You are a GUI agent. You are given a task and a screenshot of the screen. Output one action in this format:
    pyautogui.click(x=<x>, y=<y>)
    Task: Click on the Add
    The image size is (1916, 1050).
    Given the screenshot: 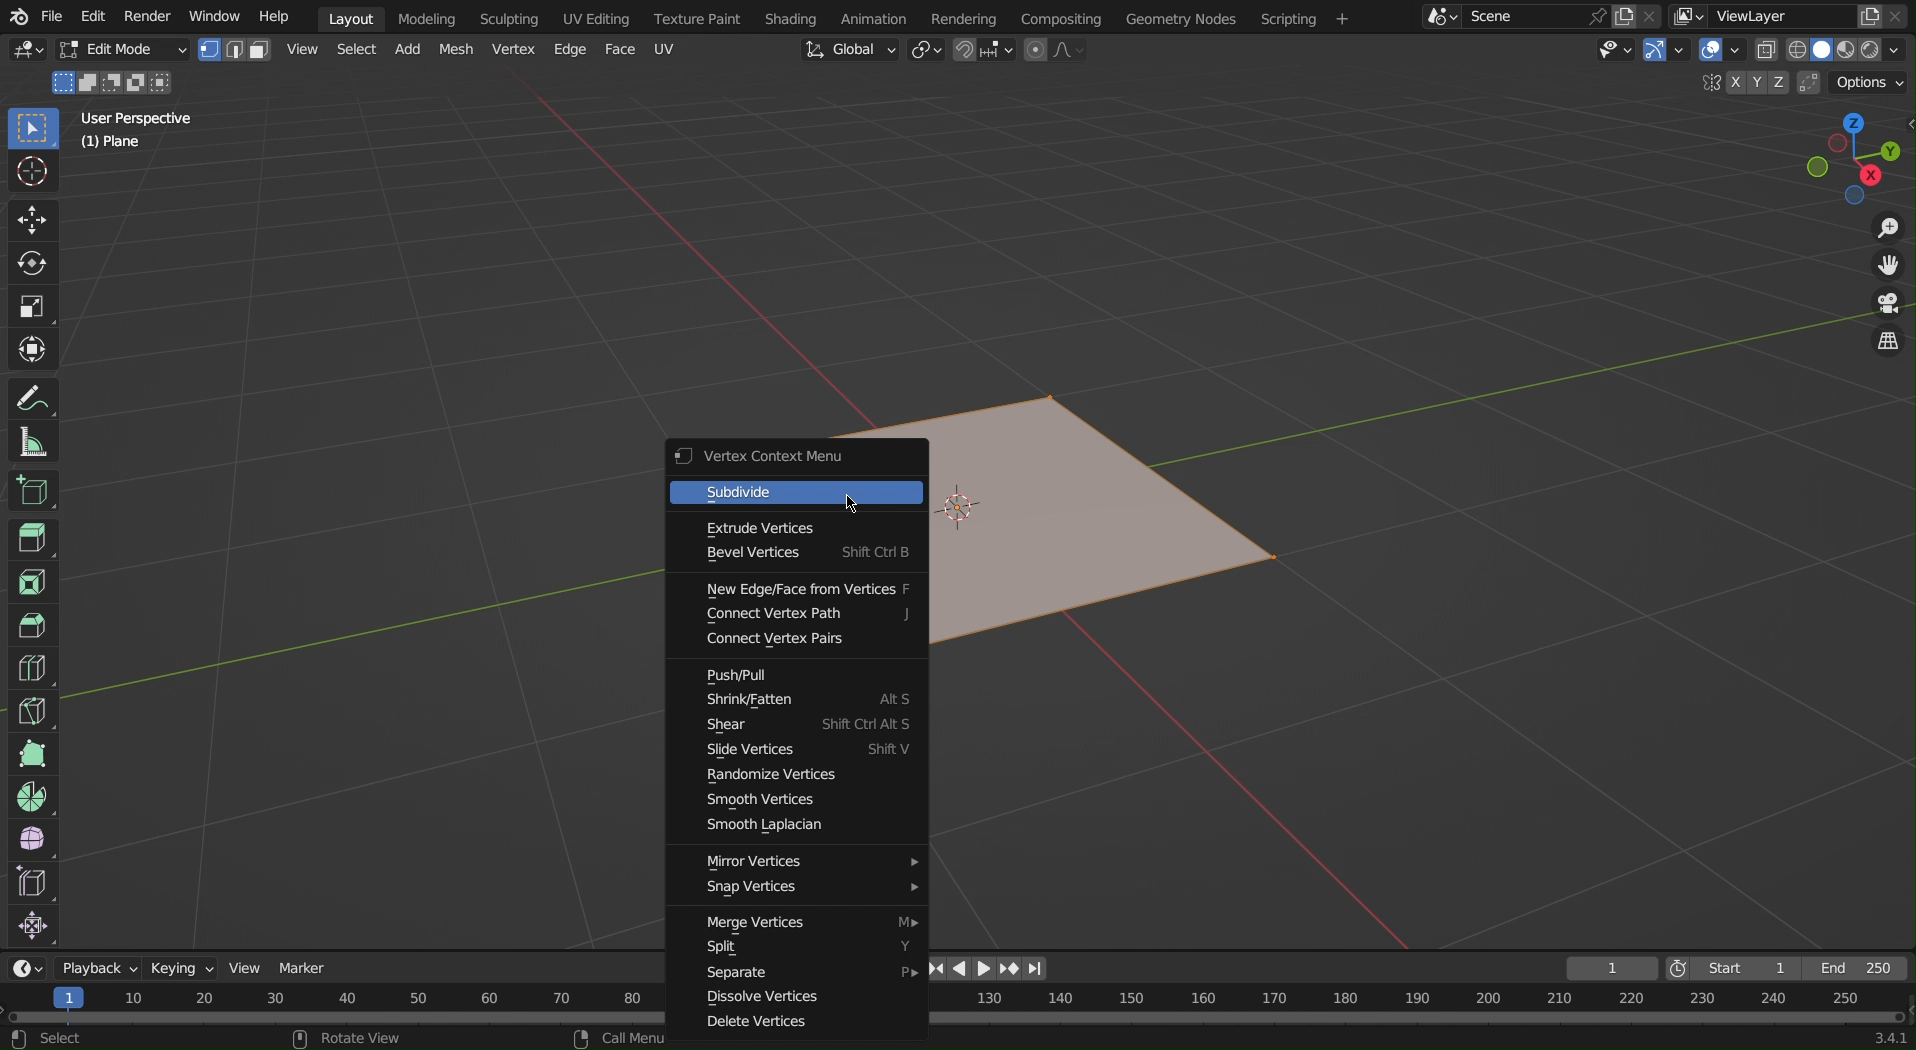 What is the action you would take?
    pyautogui.click(x=405, y=52)
    